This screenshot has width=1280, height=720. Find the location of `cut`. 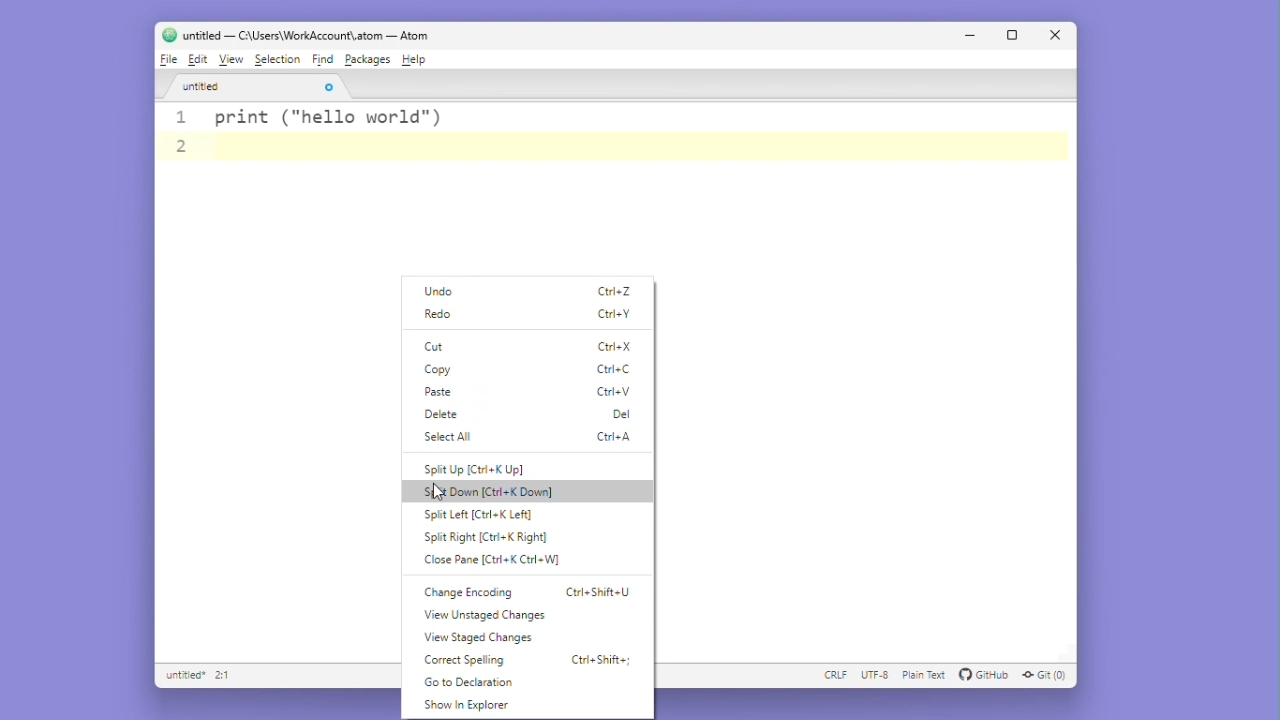

cut is located at coordinates (442, 346).